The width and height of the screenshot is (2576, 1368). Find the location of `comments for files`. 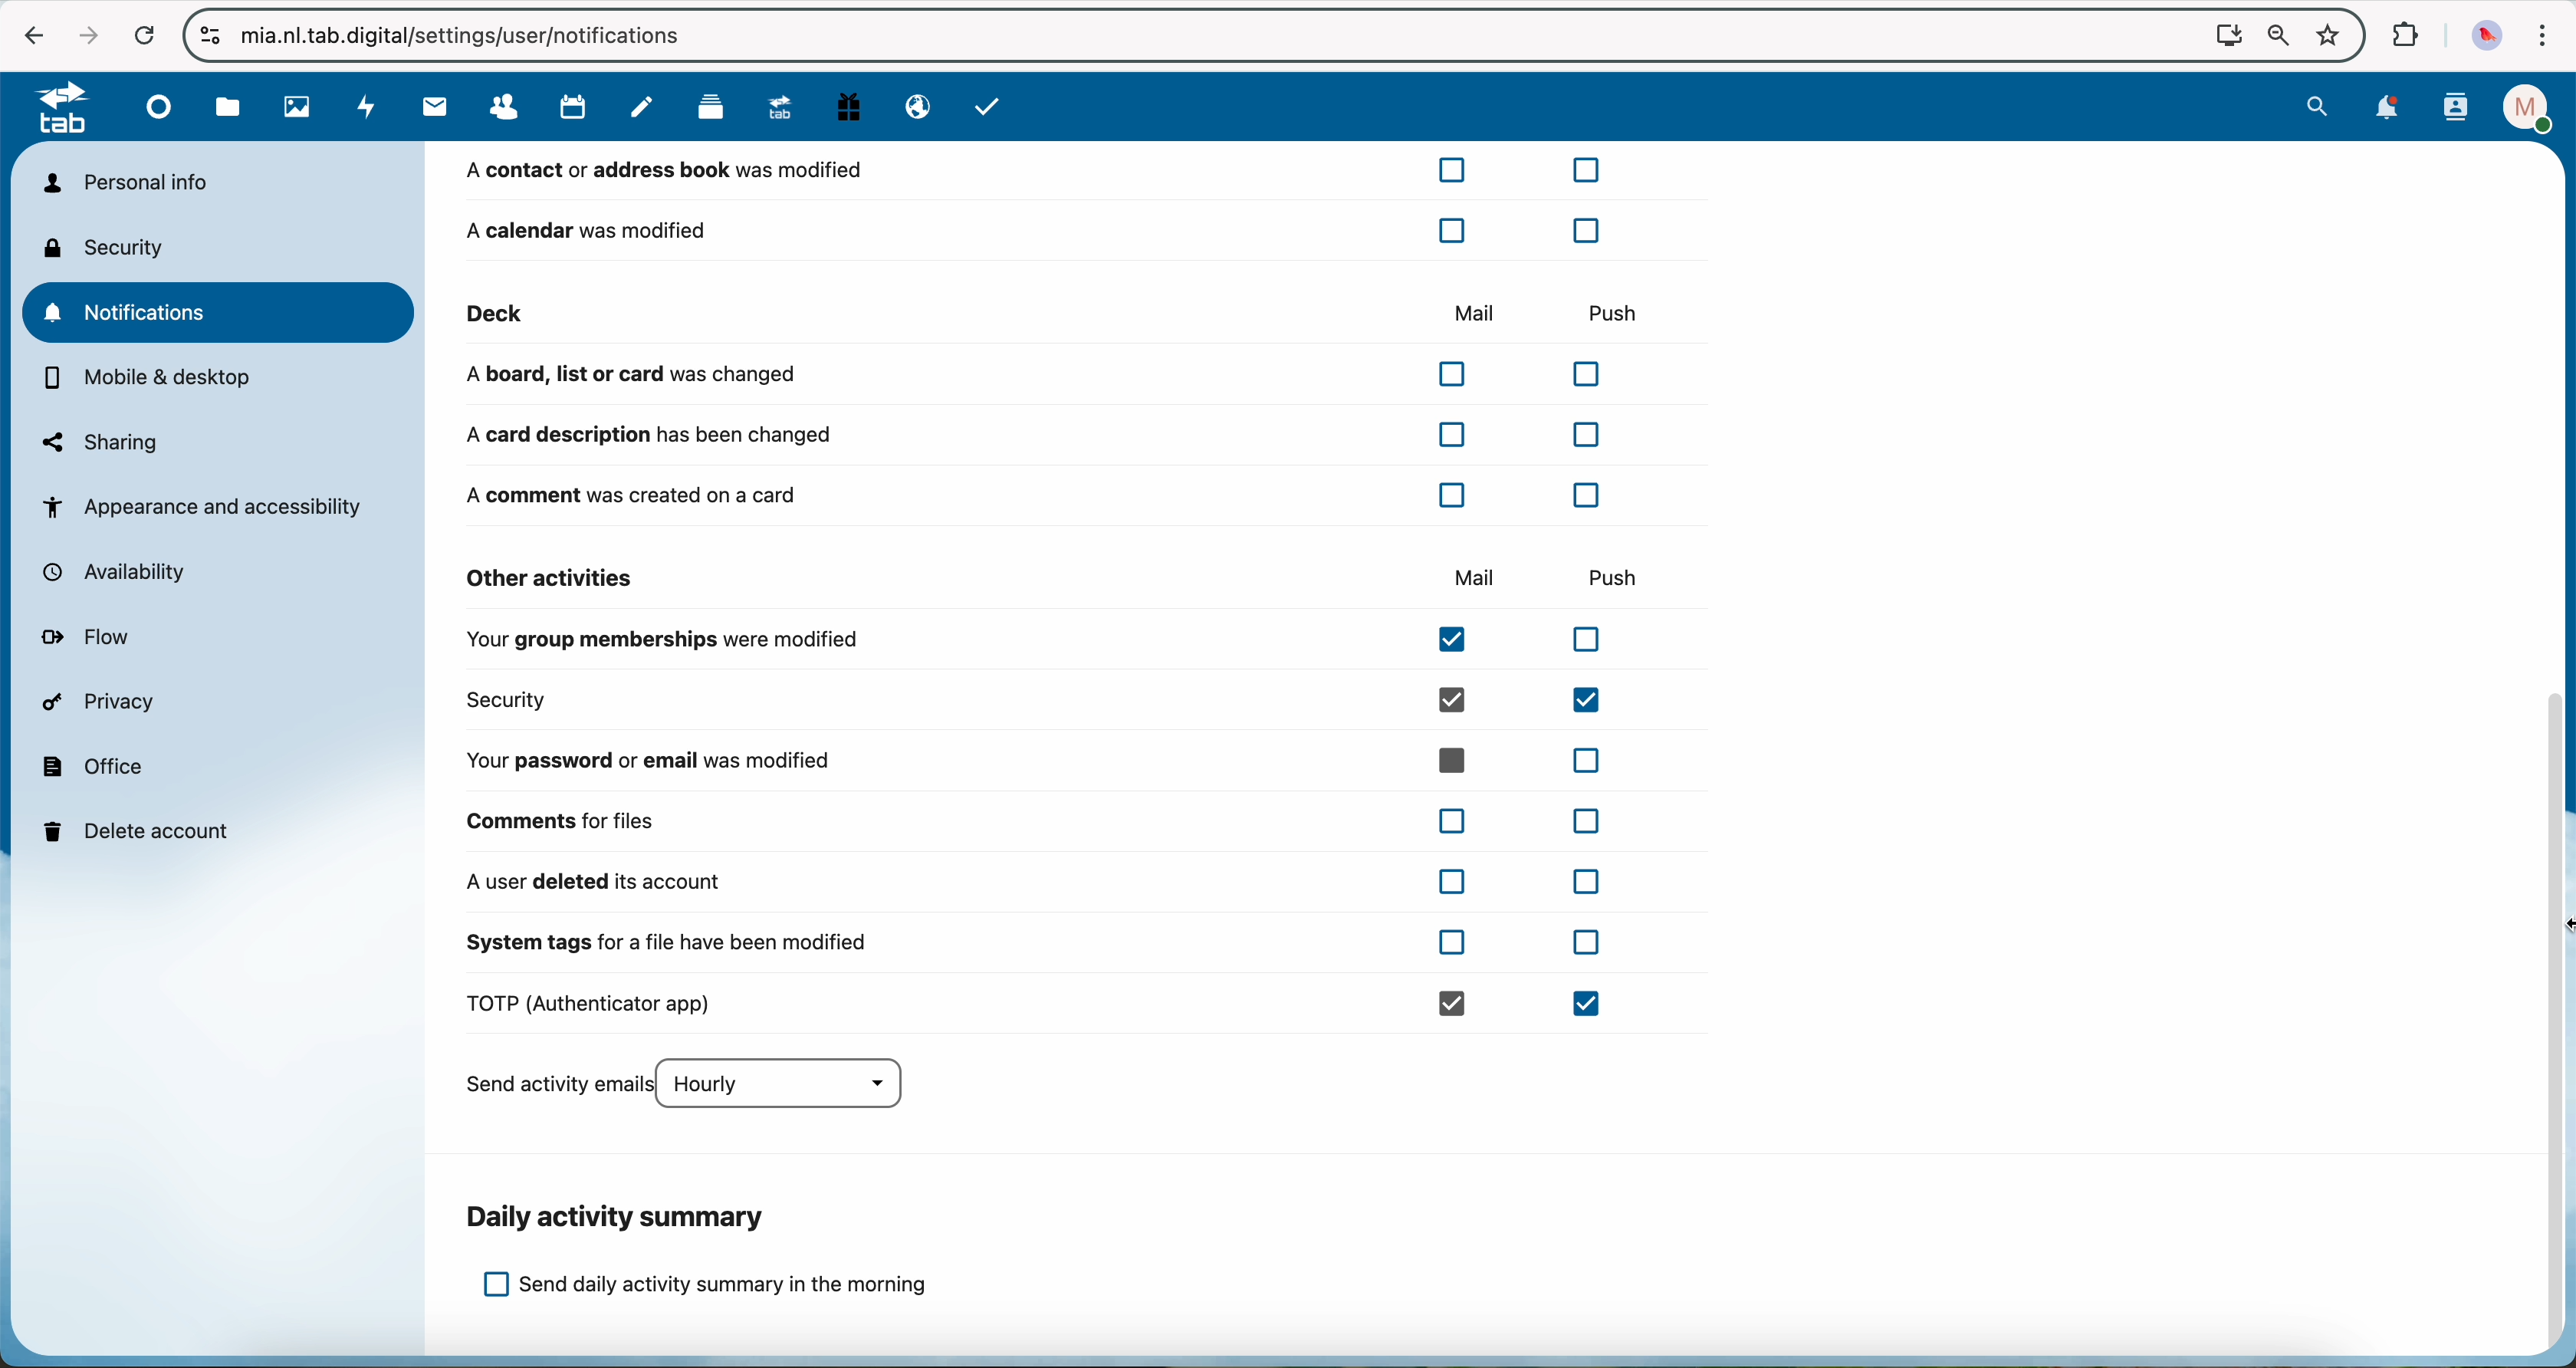

comments for files is located at coordinates (1043, 820).